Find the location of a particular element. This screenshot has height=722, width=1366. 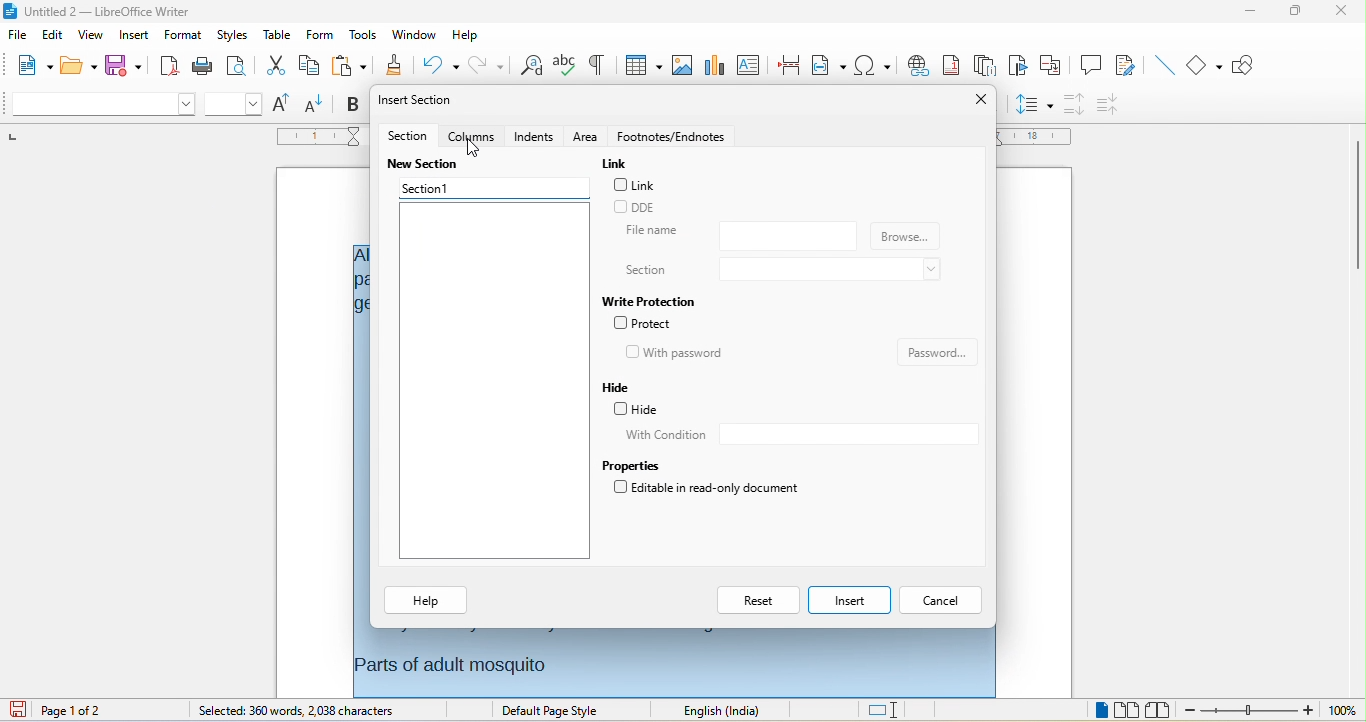

page 1 of 2 is located at coordinates (79, 710).